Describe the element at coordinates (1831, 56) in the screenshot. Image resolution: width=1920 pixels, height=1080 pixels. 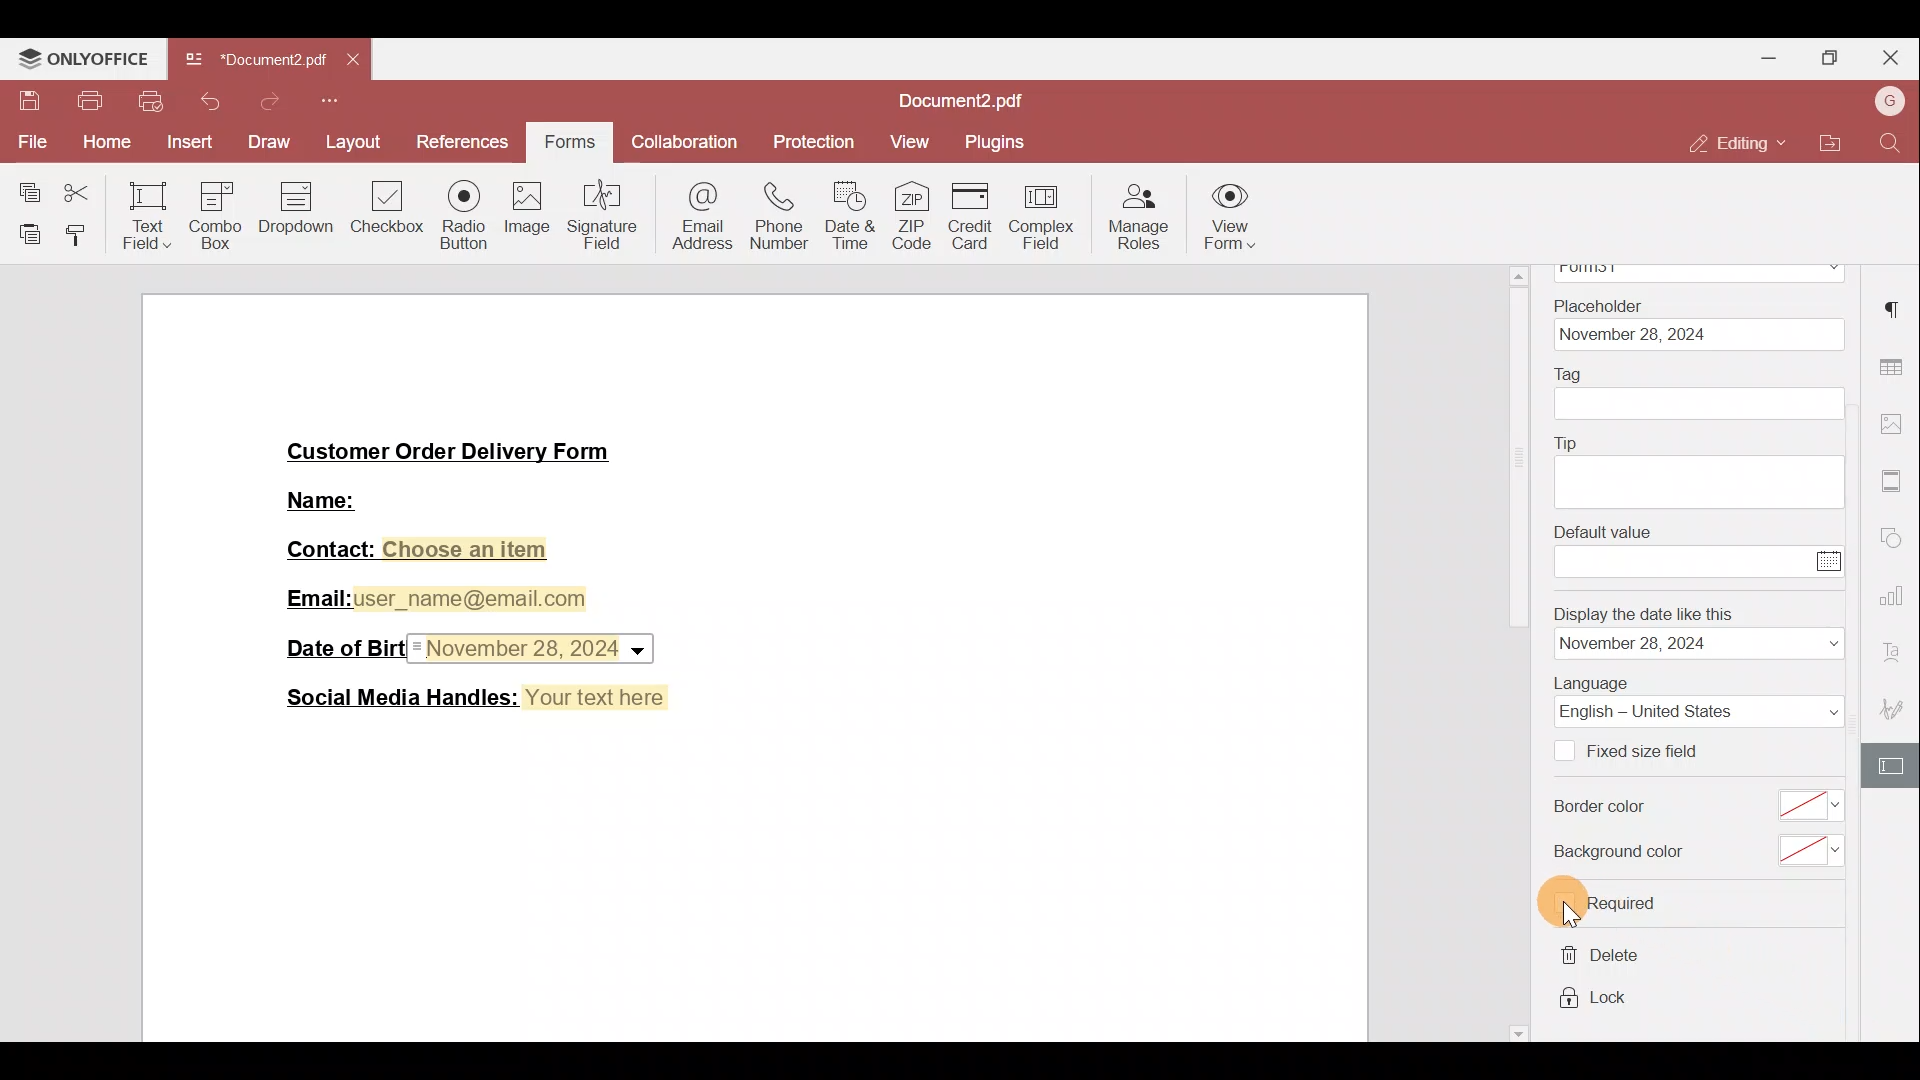
I see `Maximise` at that location.